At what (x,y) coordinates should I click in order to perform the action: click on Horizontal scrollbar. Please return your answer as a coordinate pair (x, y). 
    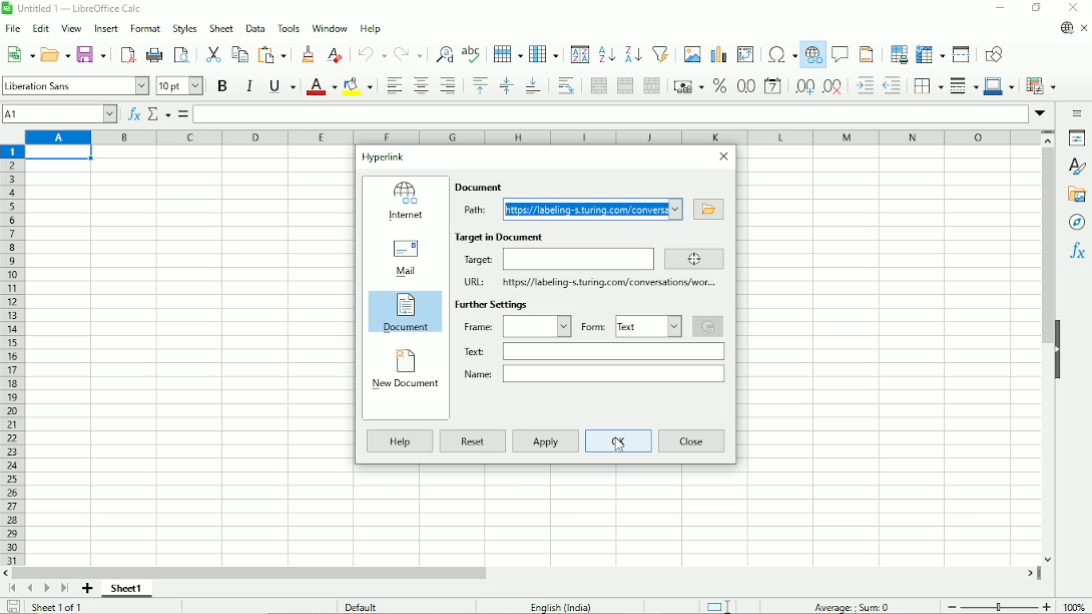
    Looking at the image, I should click on (521, 573).